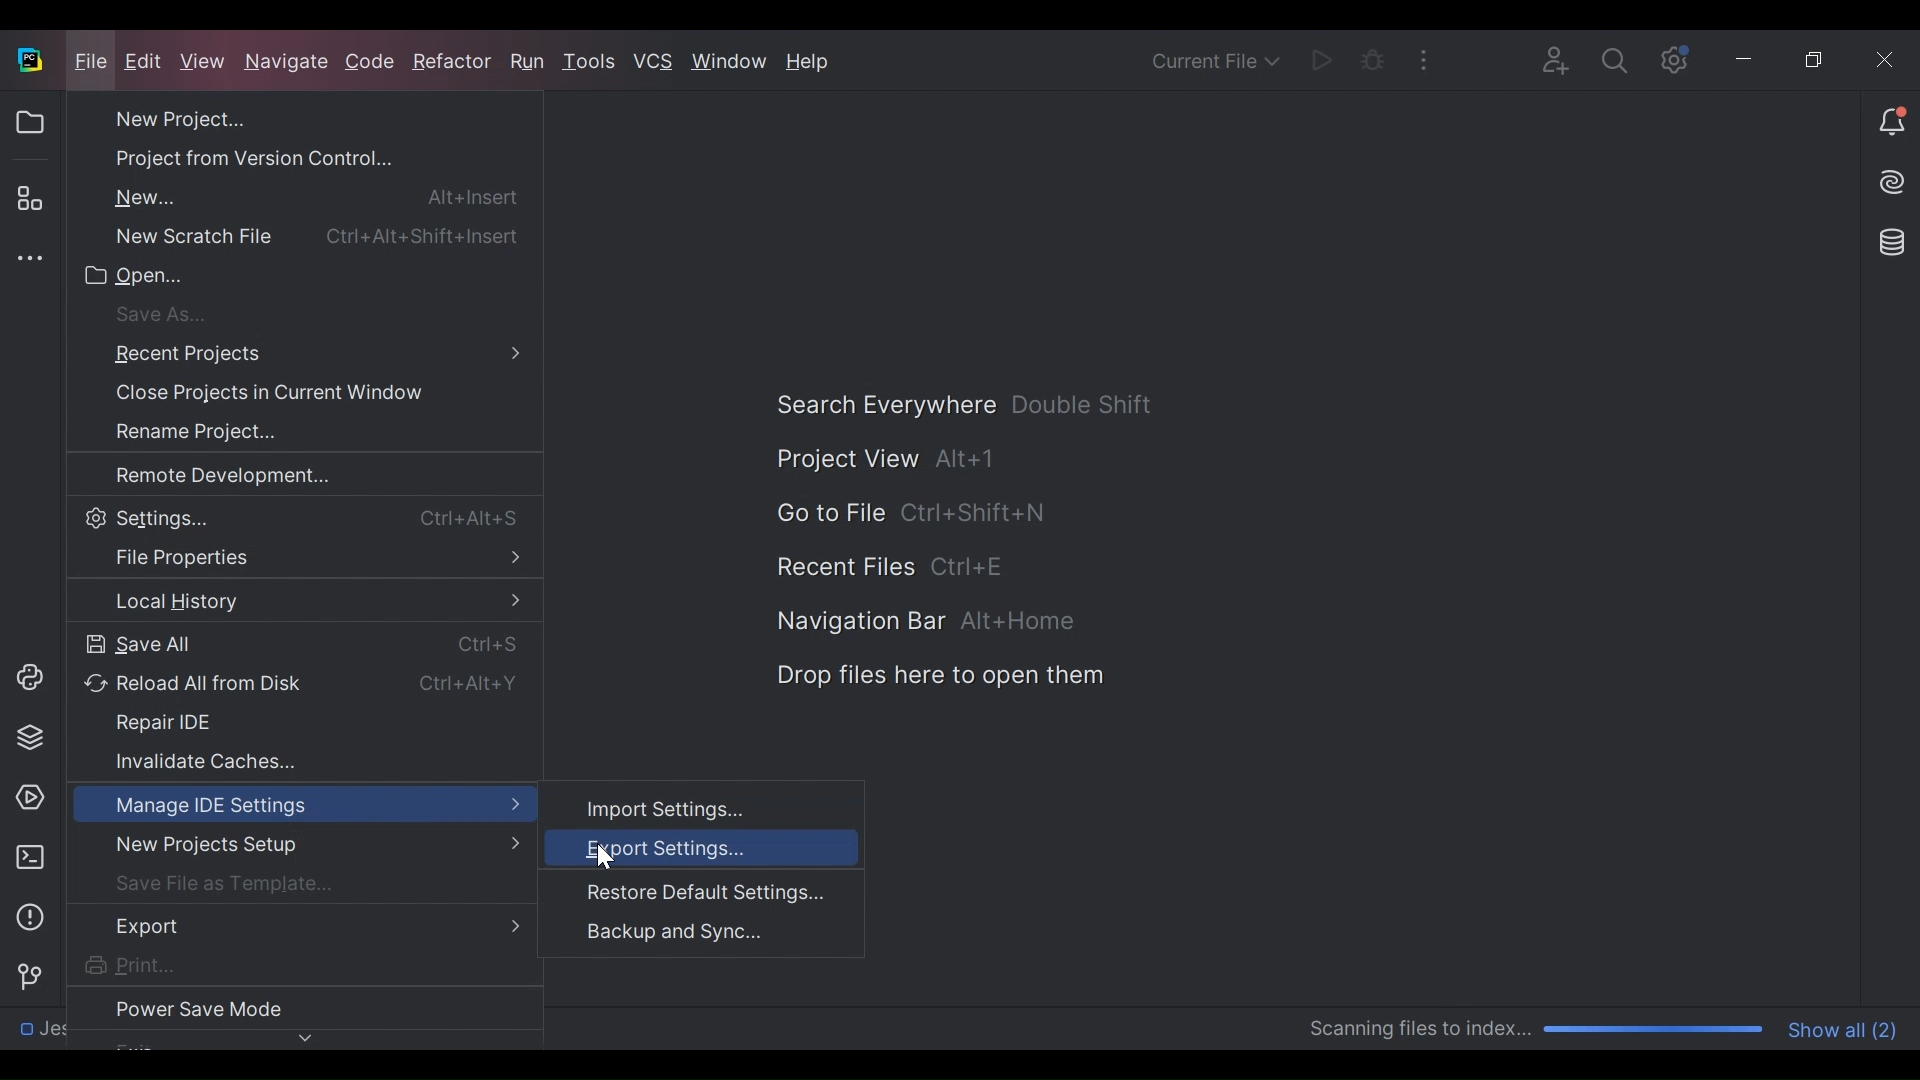 The height and width of the screenshot is (1080, 1920). I want to click on VCS, so click(654, 63).